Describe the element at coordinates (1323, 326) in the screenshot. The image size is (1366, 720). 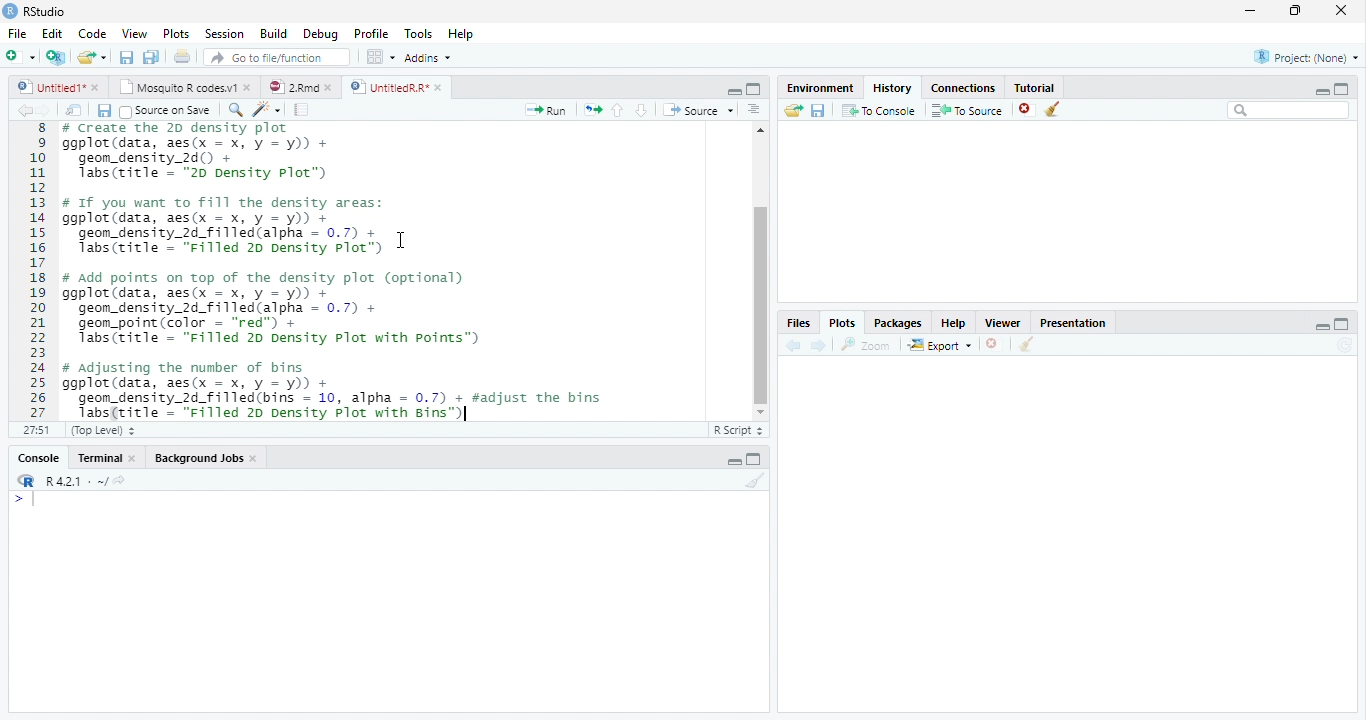
I see `minimize` at that location.